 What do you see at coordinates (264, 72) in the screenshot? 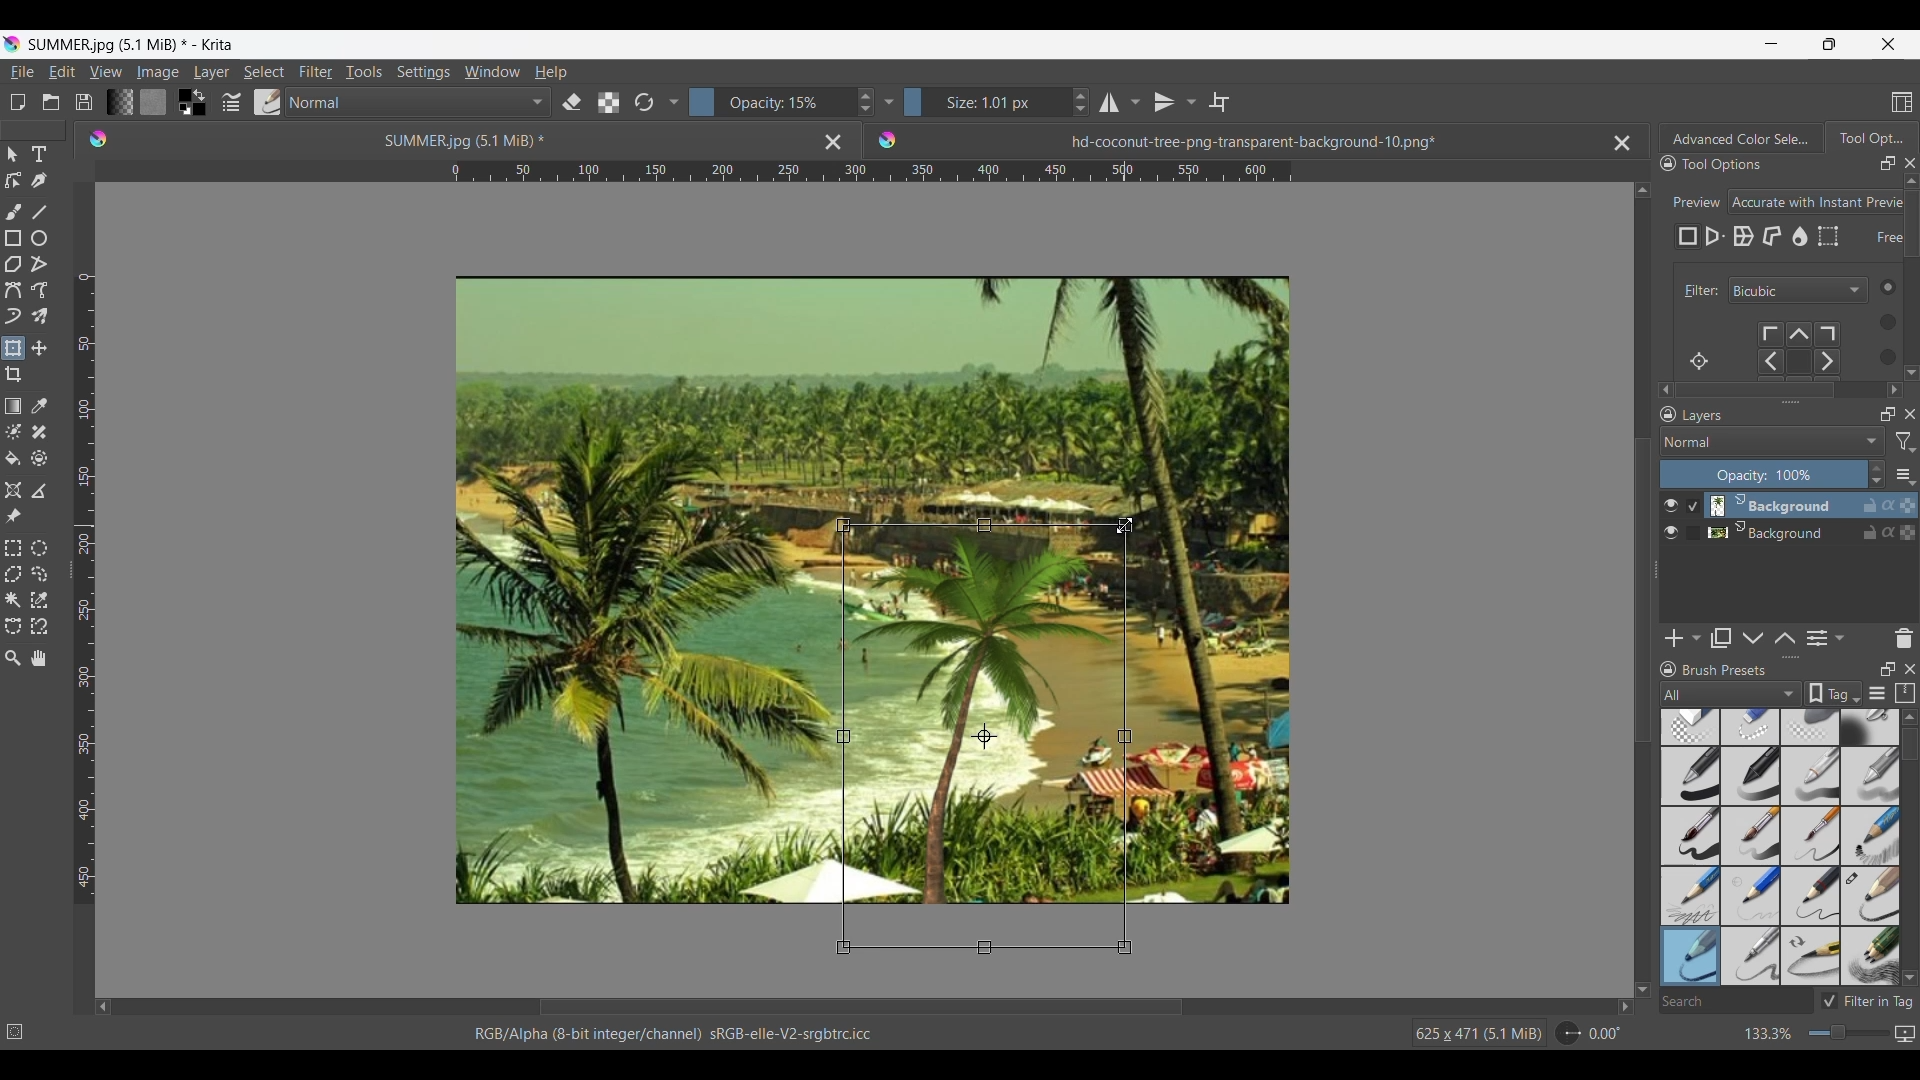
I see `Select` at bounding box center [264, 72].